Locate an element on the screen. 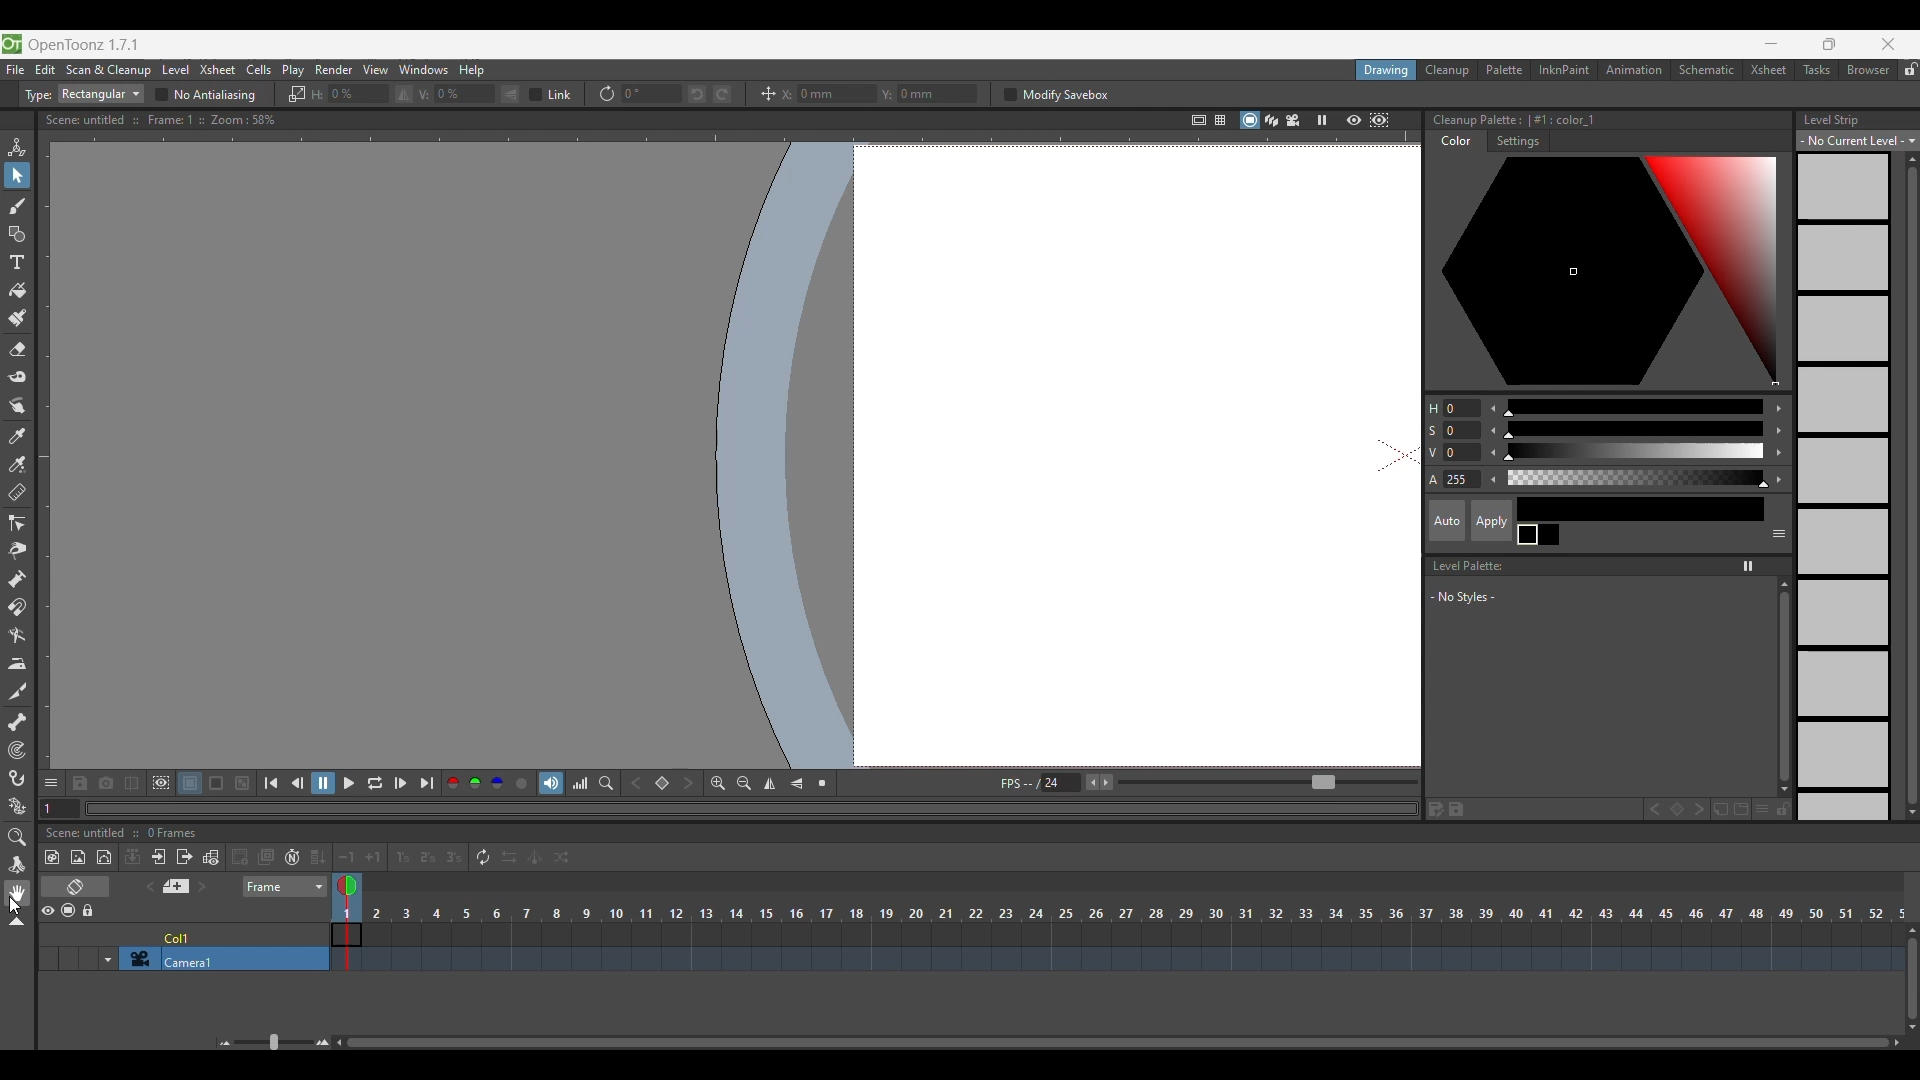 This screenshot has height=1080, width=1920. Double click to toggle onion skin is located at coordinates (348, 886).